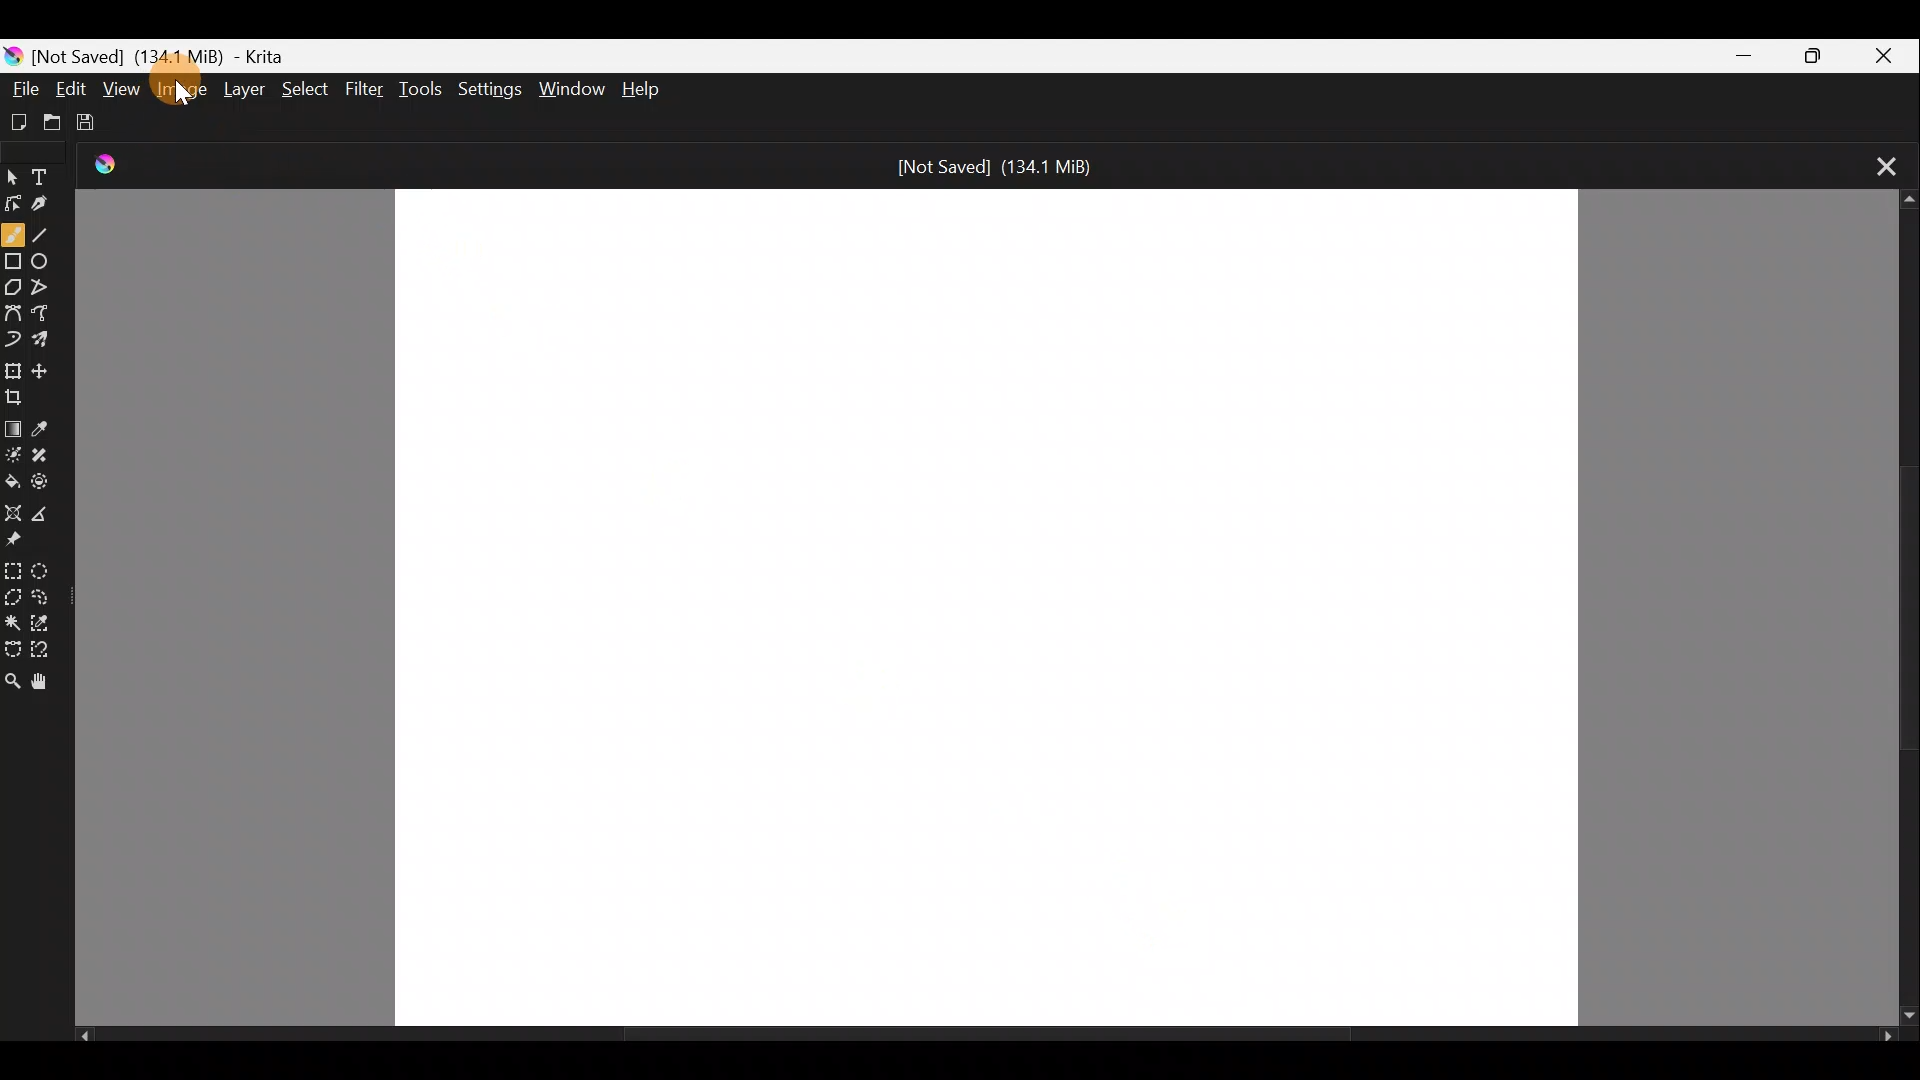 Image resolution: width=1920 pixels, height=1080 pixels. I want to click on Enclose & fill tool, so click(49, 481).